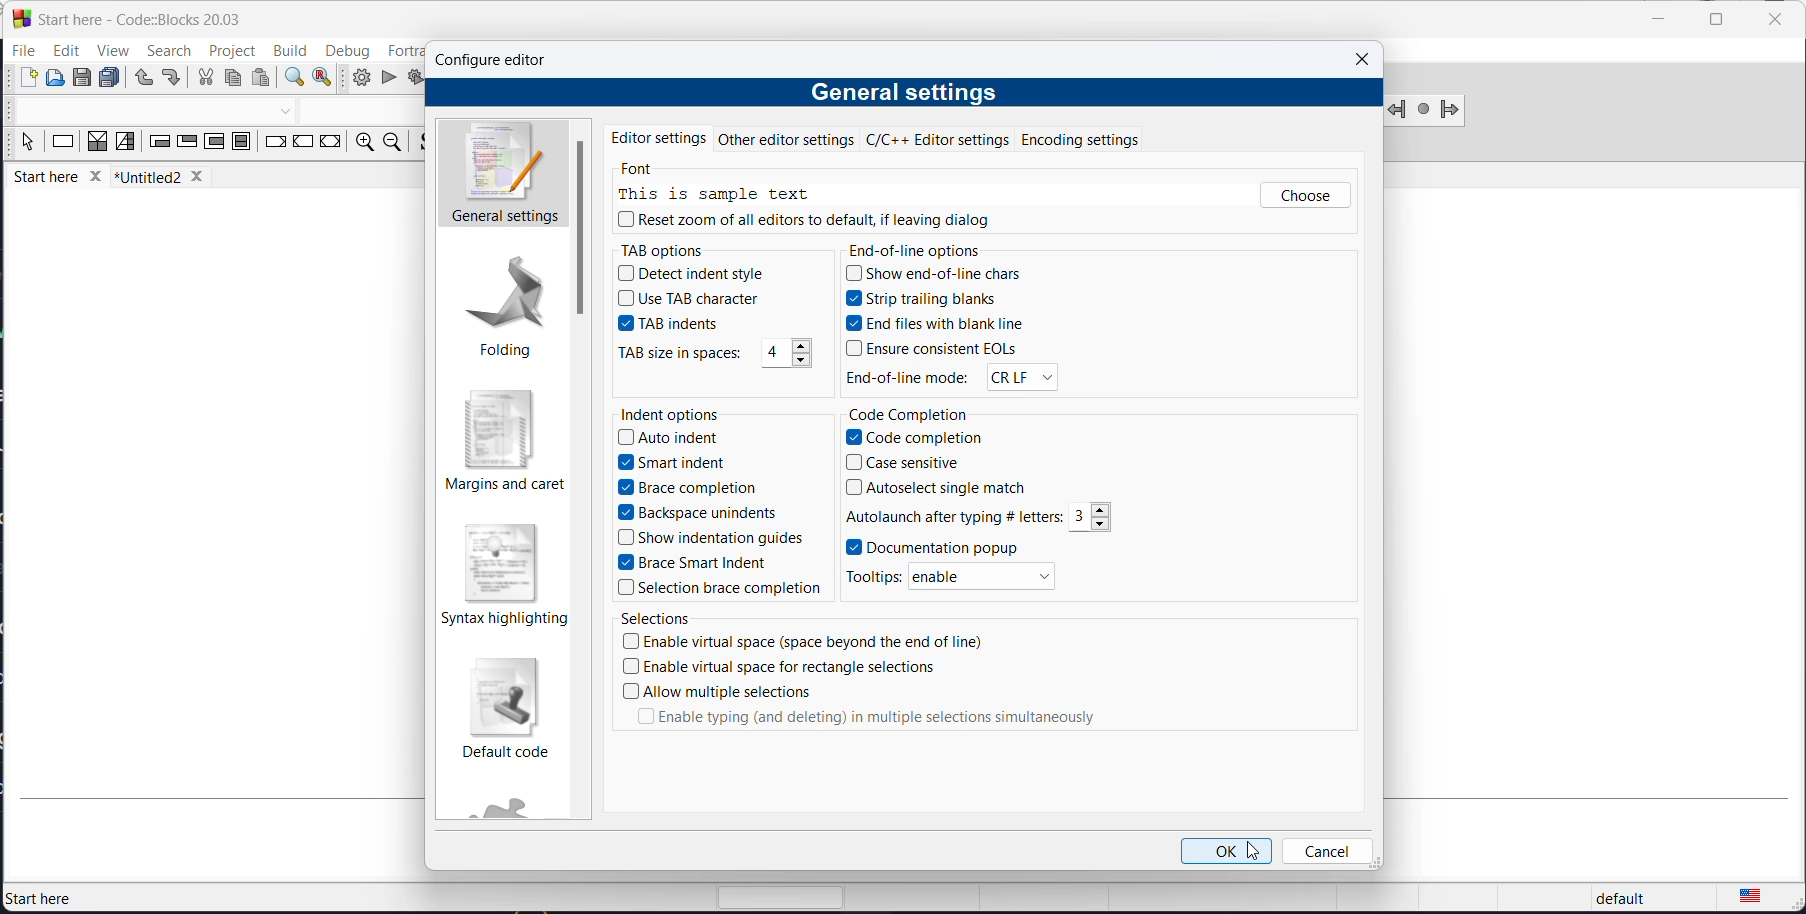 Image resolution: width=1806 pixels, height=914 pixels. What do you see at coordinates (323, 80) in the screenshot?
I see `replace` at bounding box center [323, 80].